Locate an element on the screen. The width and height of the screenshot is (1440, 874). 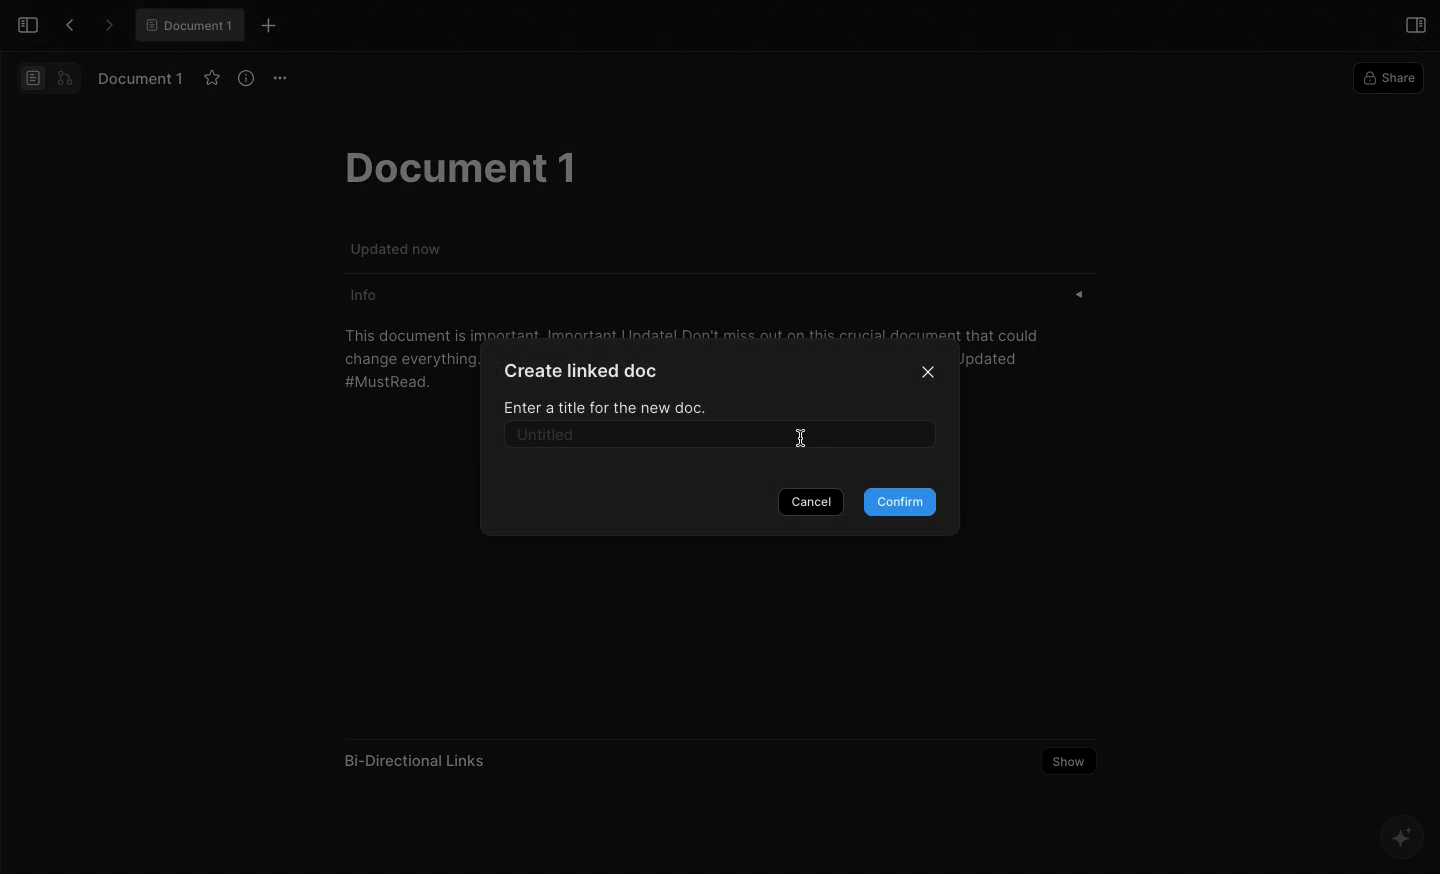
Cancel is located at coordinates (809, 501).